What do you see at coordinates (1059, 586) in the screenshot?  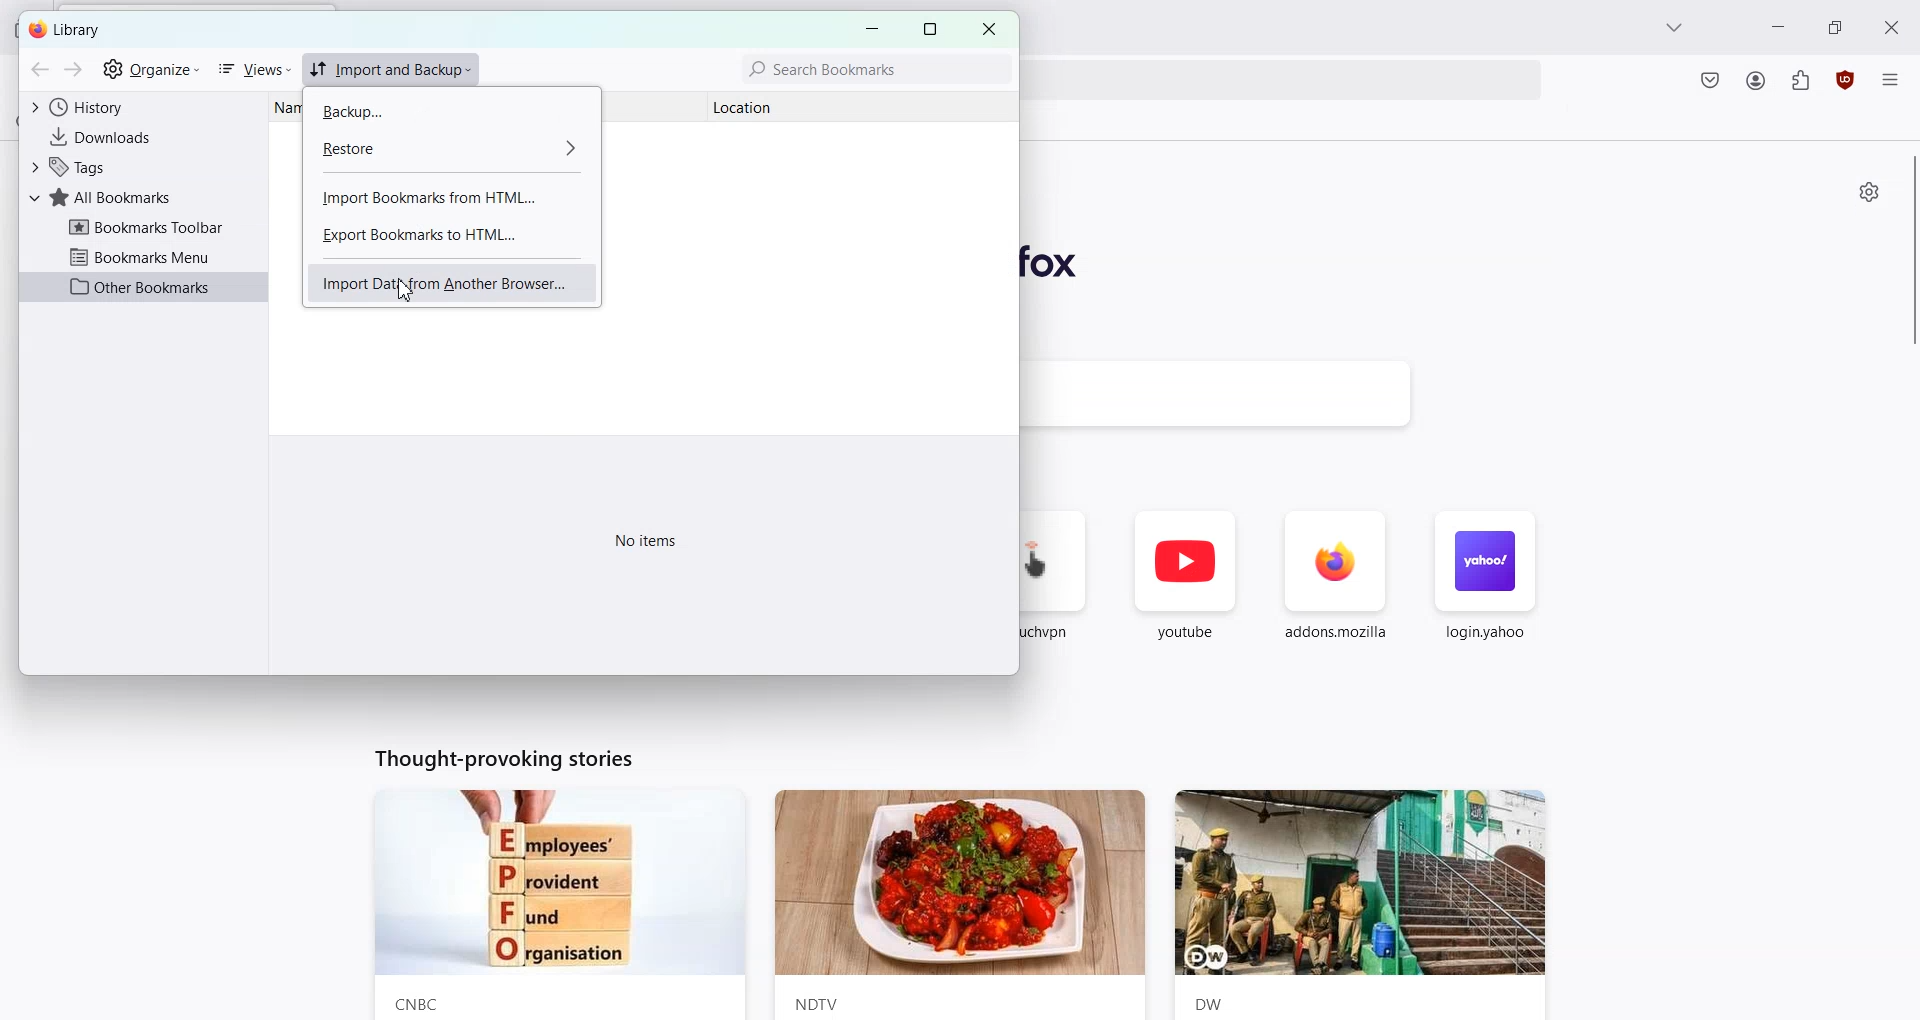 I see `touch.vpn` at bounding box center [1059, 586].